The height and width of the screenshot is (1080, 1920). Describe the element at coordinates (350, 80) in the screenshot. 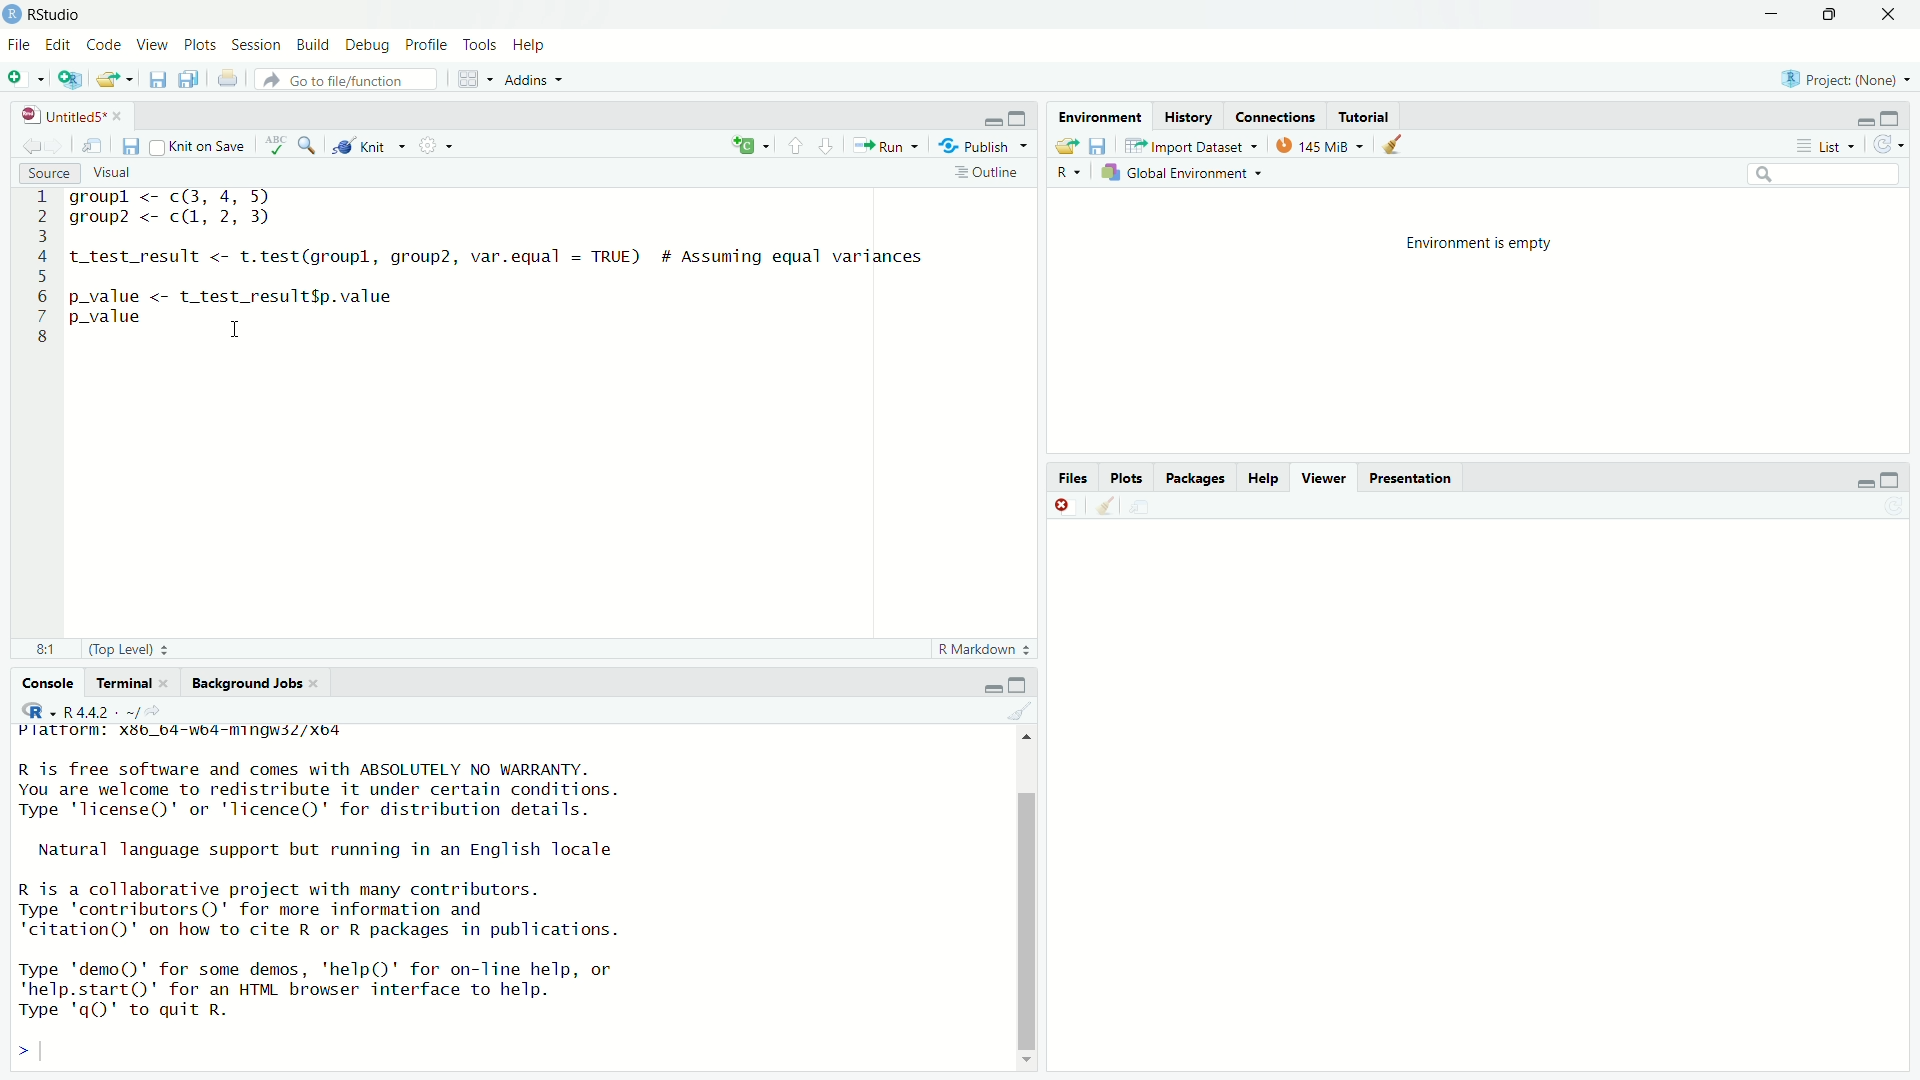

I see `Go to file/function` at that location.